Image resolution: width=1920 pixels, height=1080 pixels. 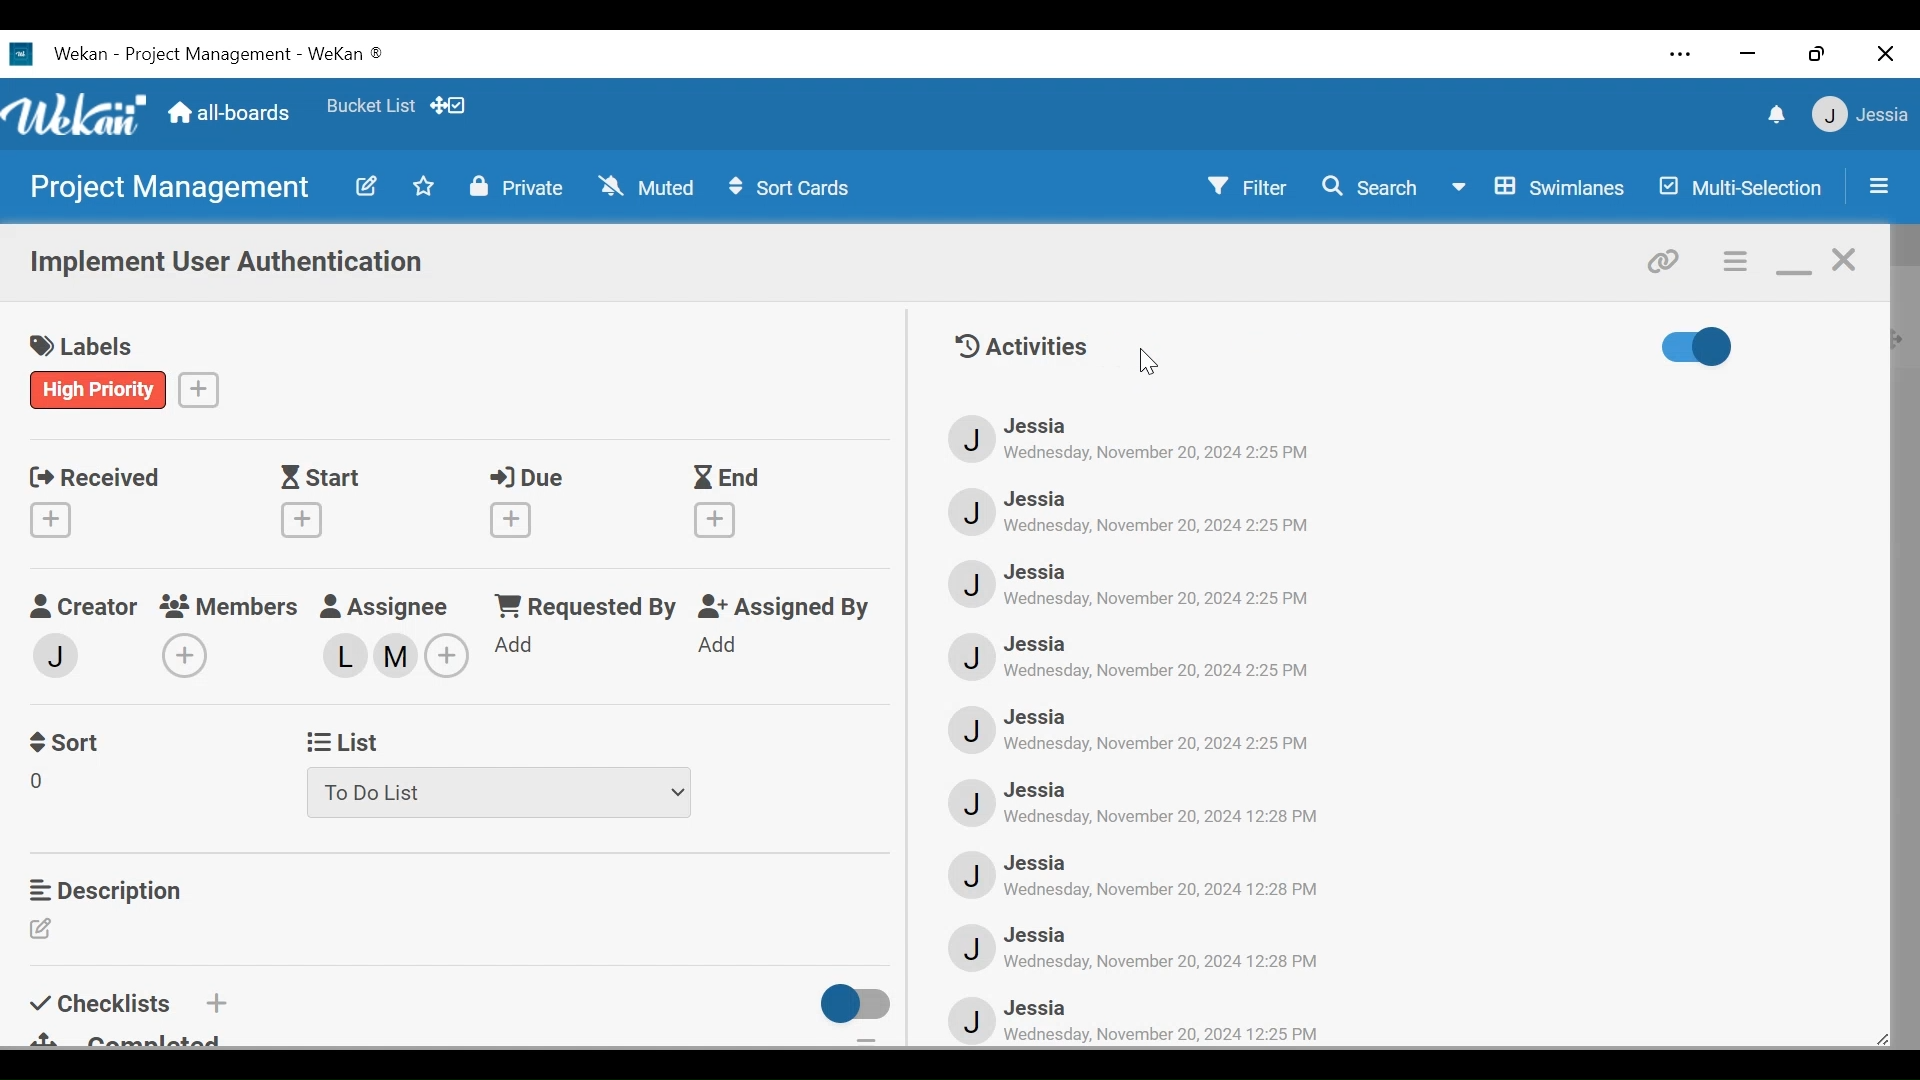 What do you see at coordinates (501, 793) in the screenshot?
I see `List dropdown menu` at bounding box center [501, 793].